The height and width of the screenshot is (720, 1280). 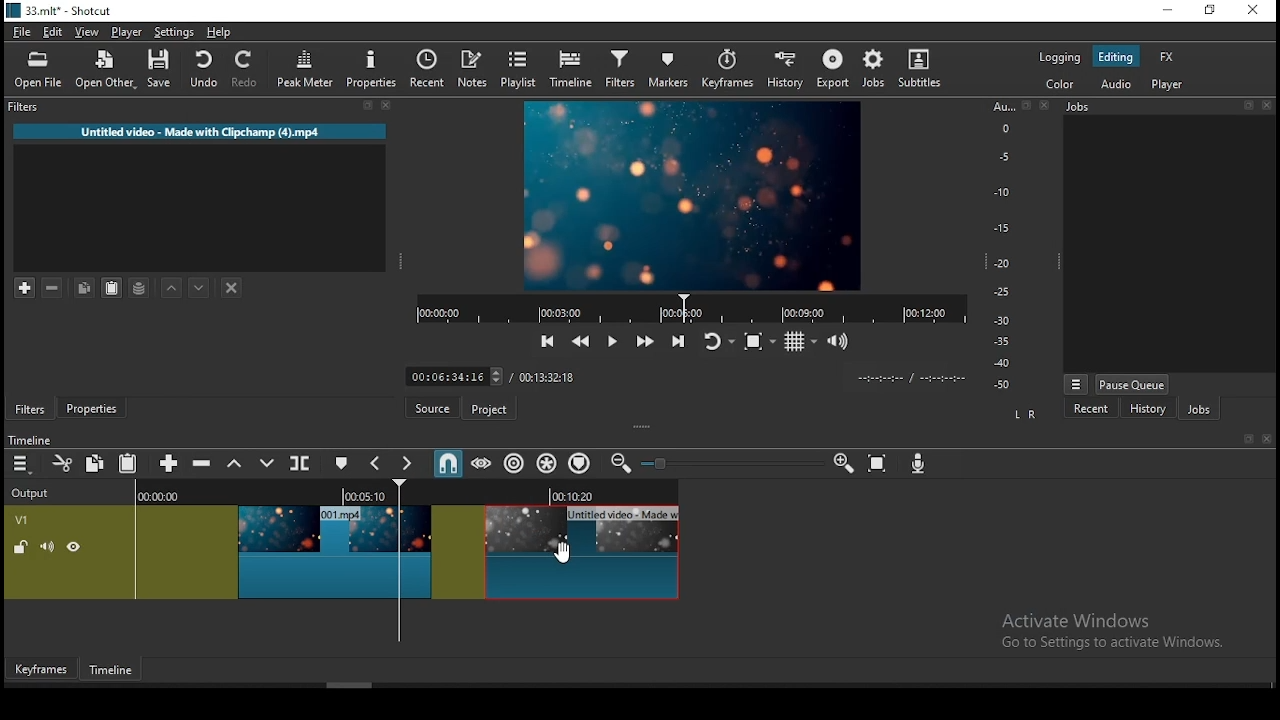 What do you see at coordinates (235, 464) in the screenshot?
I see `lift` at bounding box center [235, 464].